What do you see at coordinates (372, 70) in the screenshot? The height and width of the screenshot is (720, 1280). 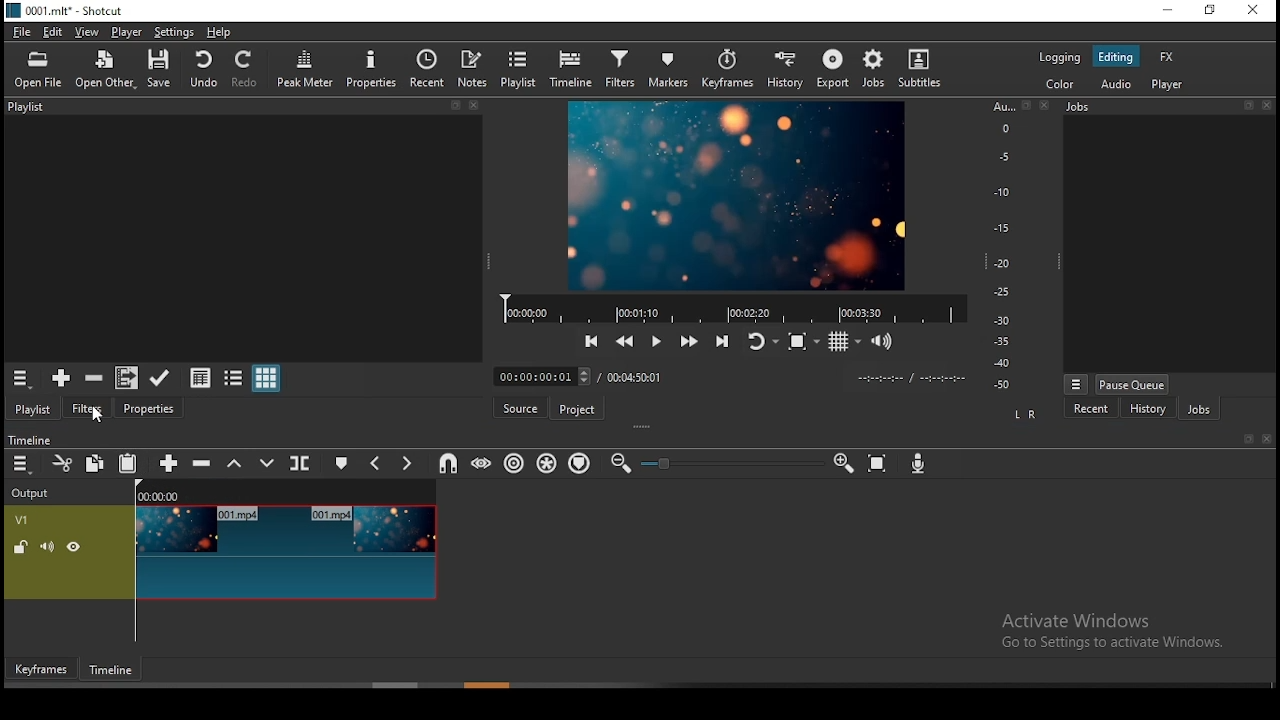 I see `properties` at bounding box center [372, 70].